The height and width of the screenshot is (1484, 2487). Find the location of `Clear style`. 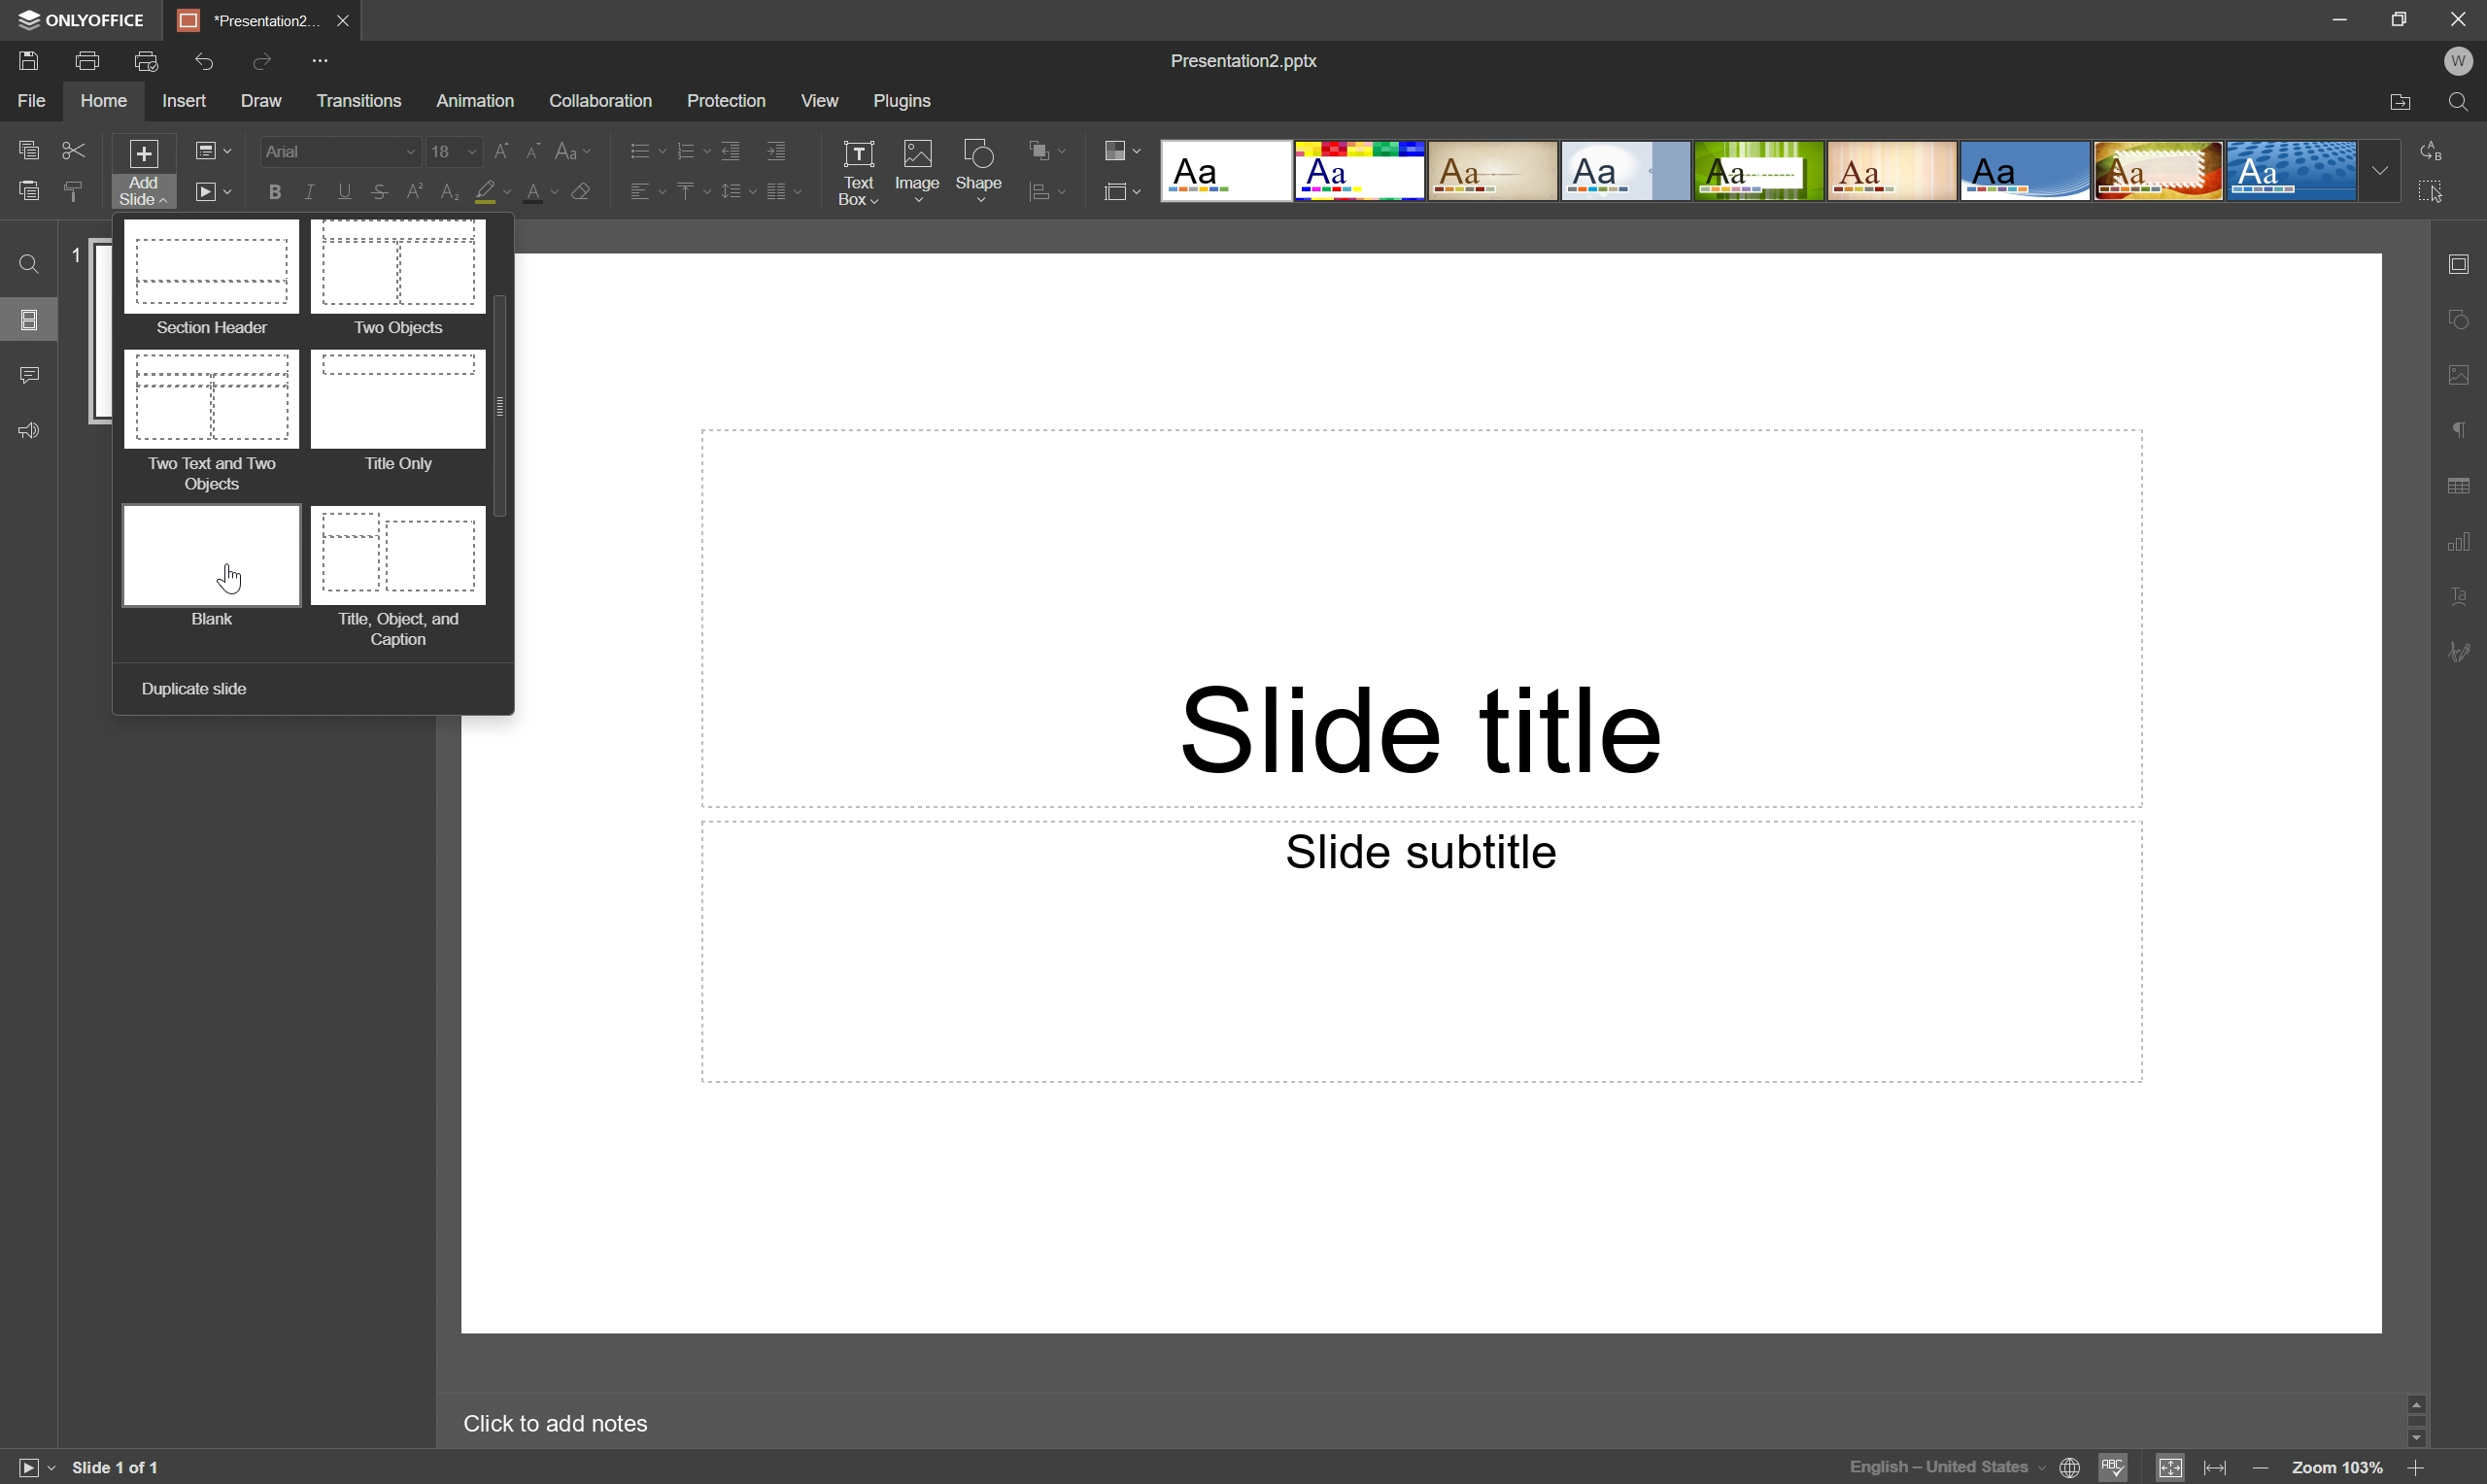

Clear style is located at coordinates (583, 196).